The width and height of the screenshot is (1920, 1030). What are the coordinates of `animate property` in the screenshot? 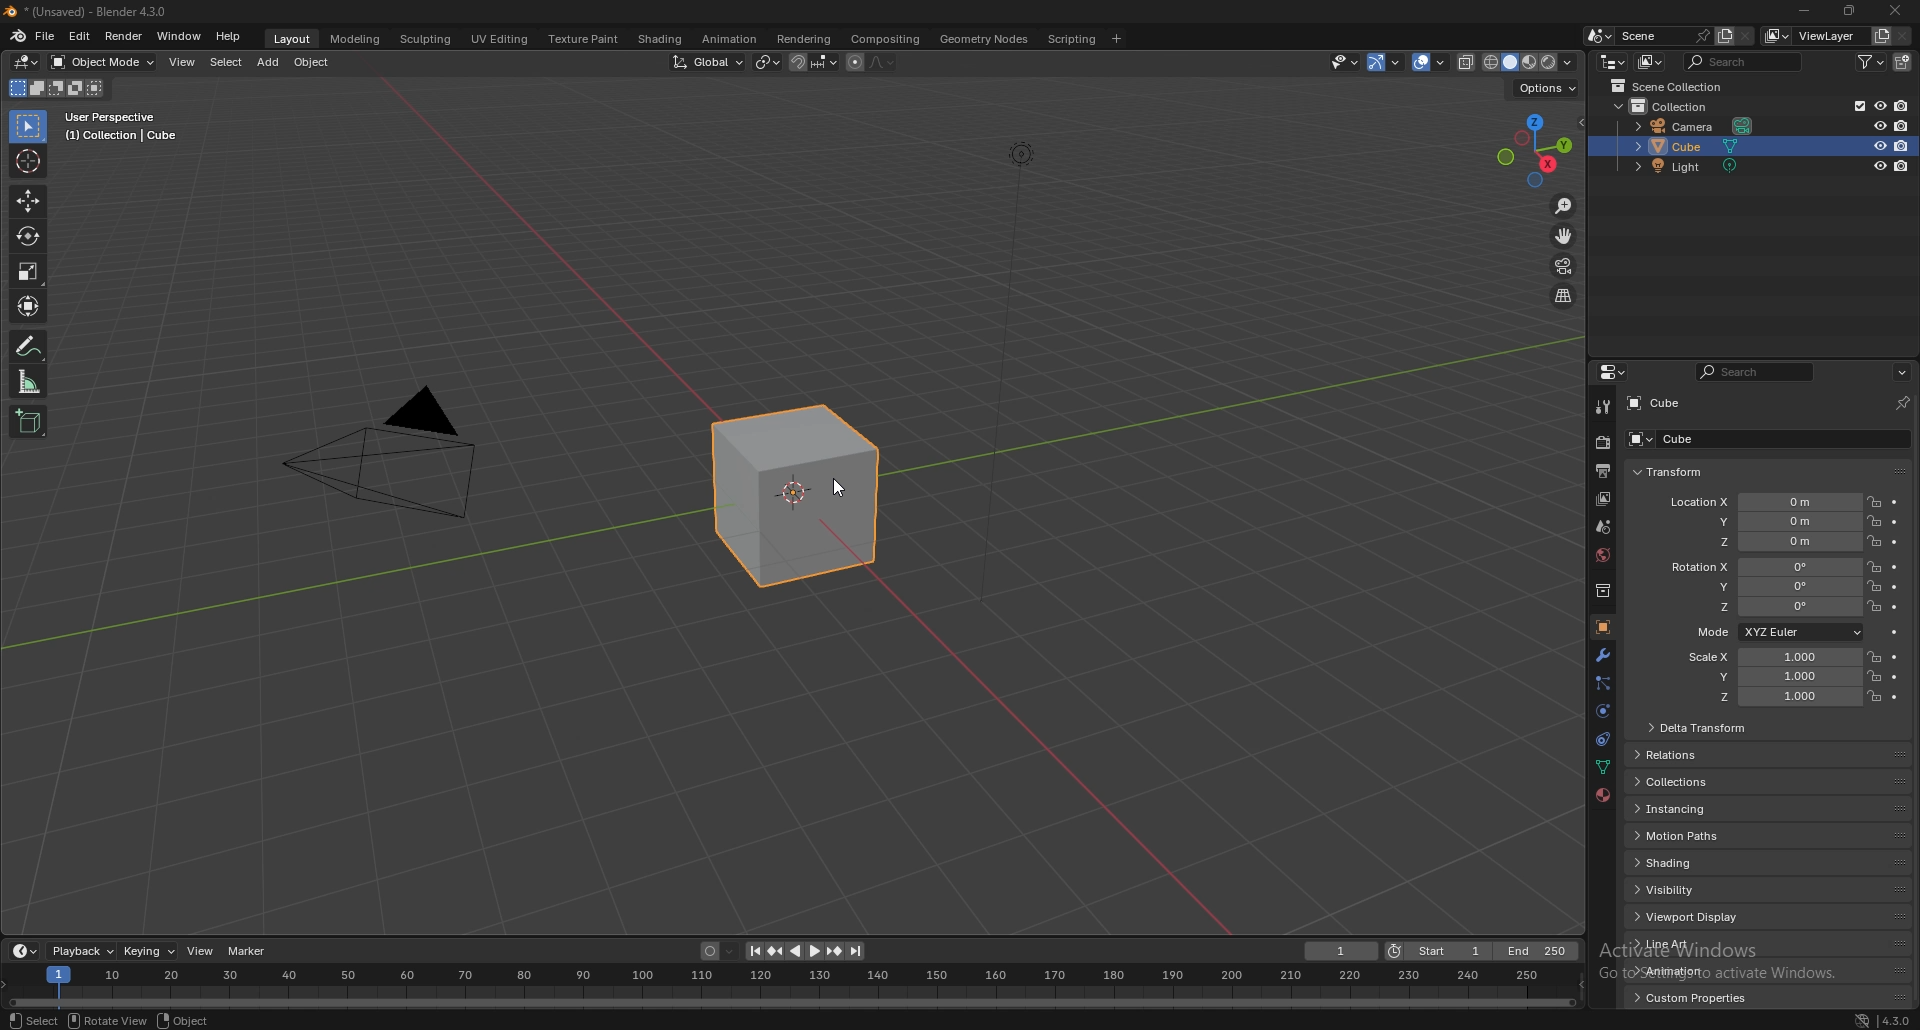 It's located at (1896, 656).